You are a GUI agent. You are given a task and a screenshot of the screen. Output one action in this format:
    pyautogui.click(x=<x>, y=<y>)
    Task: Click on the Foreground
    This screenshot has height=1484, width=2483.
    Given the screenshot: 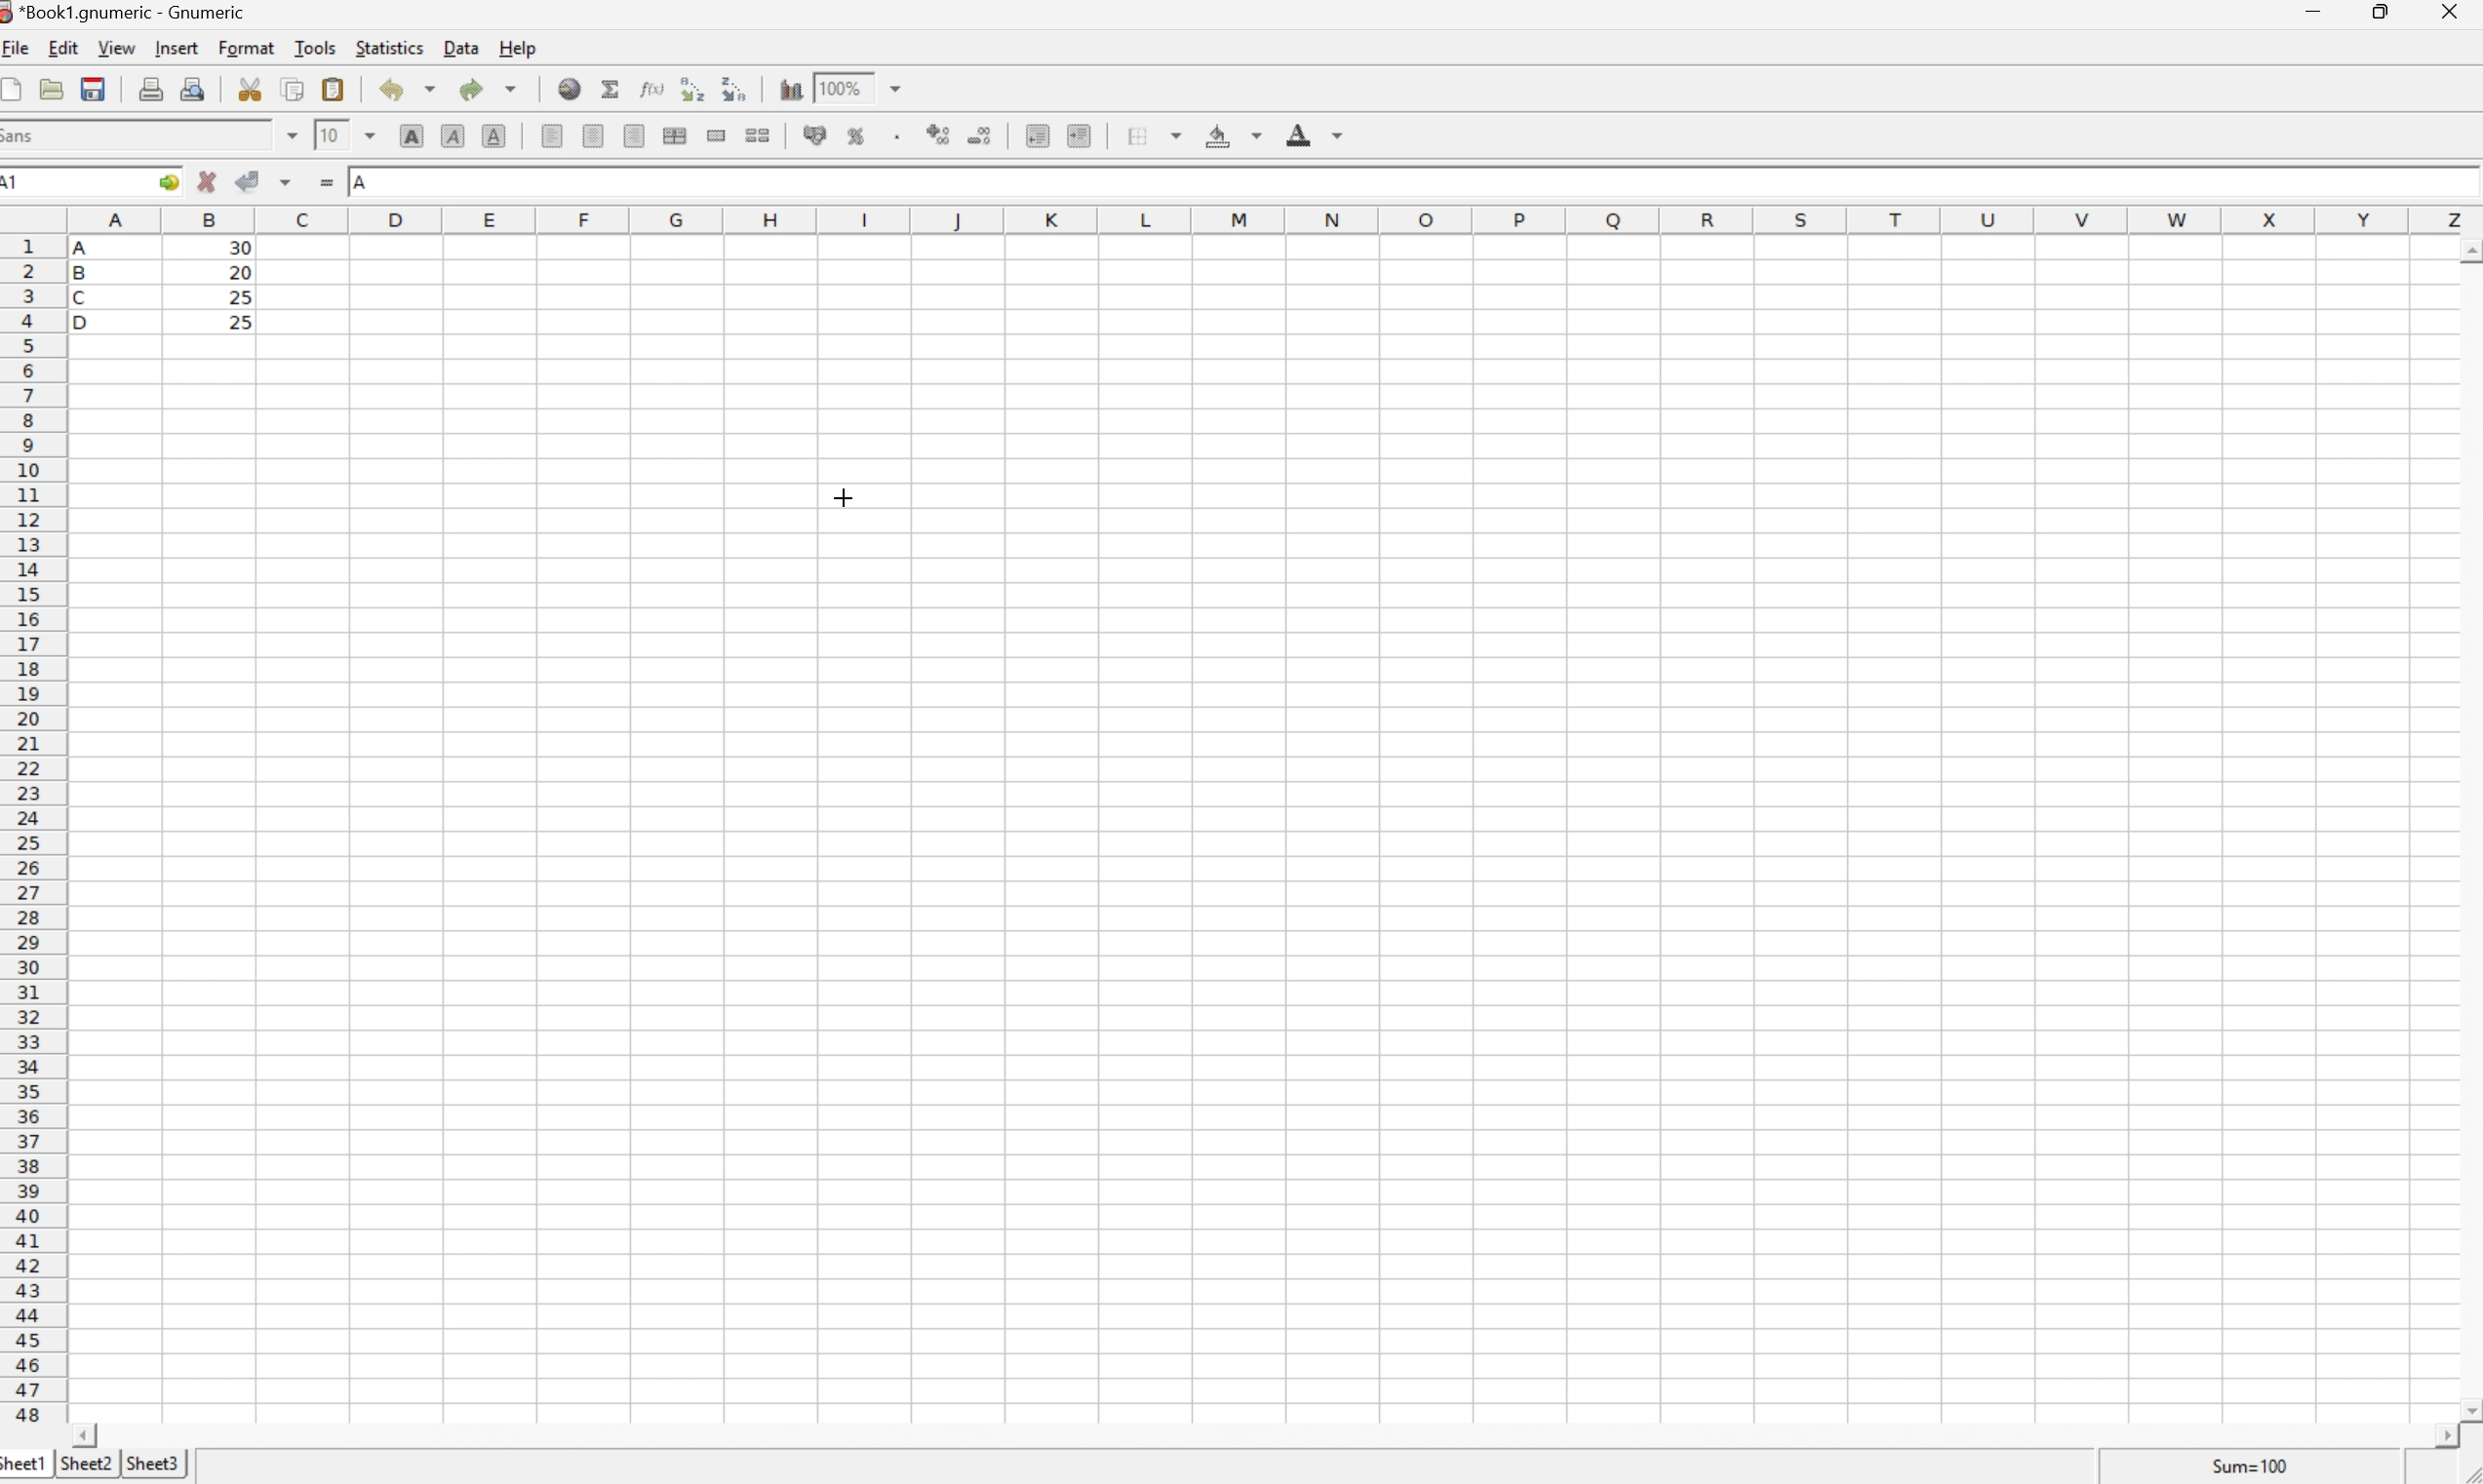 What is the action you would take?
    pyautogui.click(x=1318, y=134)
    